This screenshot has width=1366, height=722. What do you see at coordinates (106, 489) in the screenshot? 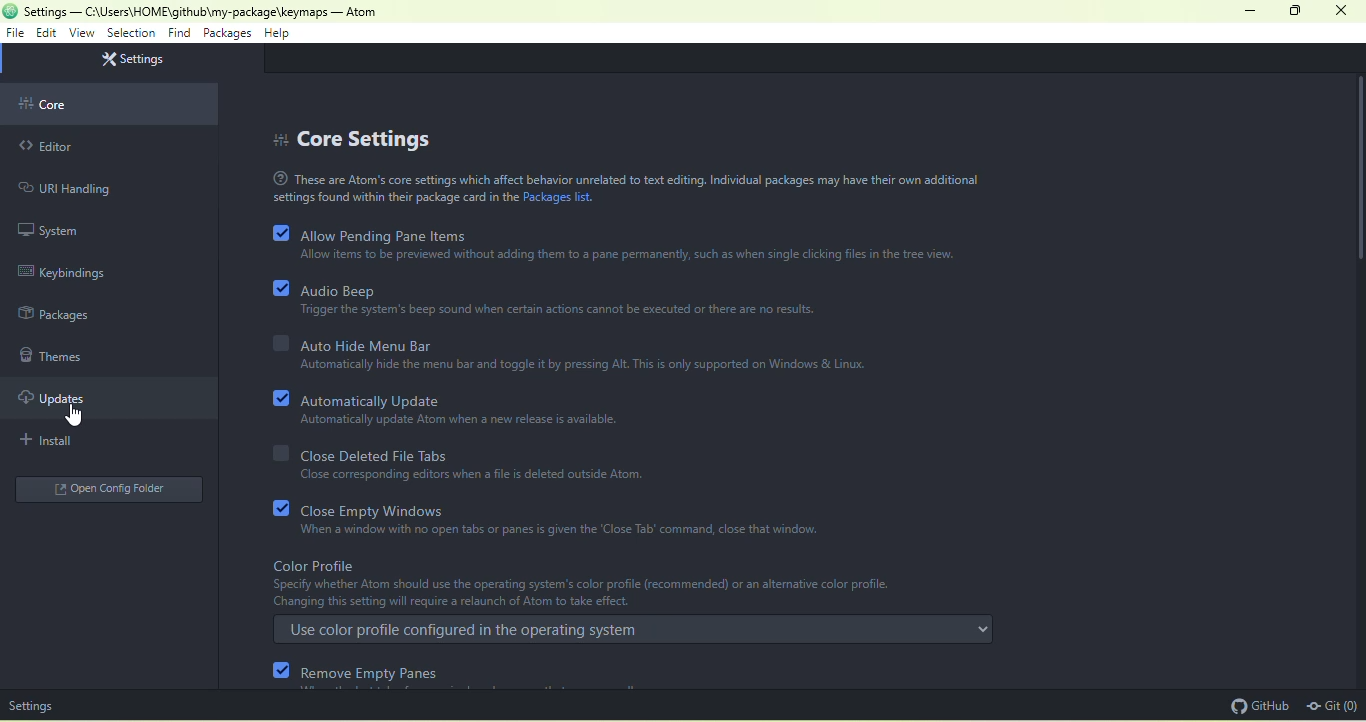
I see `open config folder` at bounding box center [106, 489].